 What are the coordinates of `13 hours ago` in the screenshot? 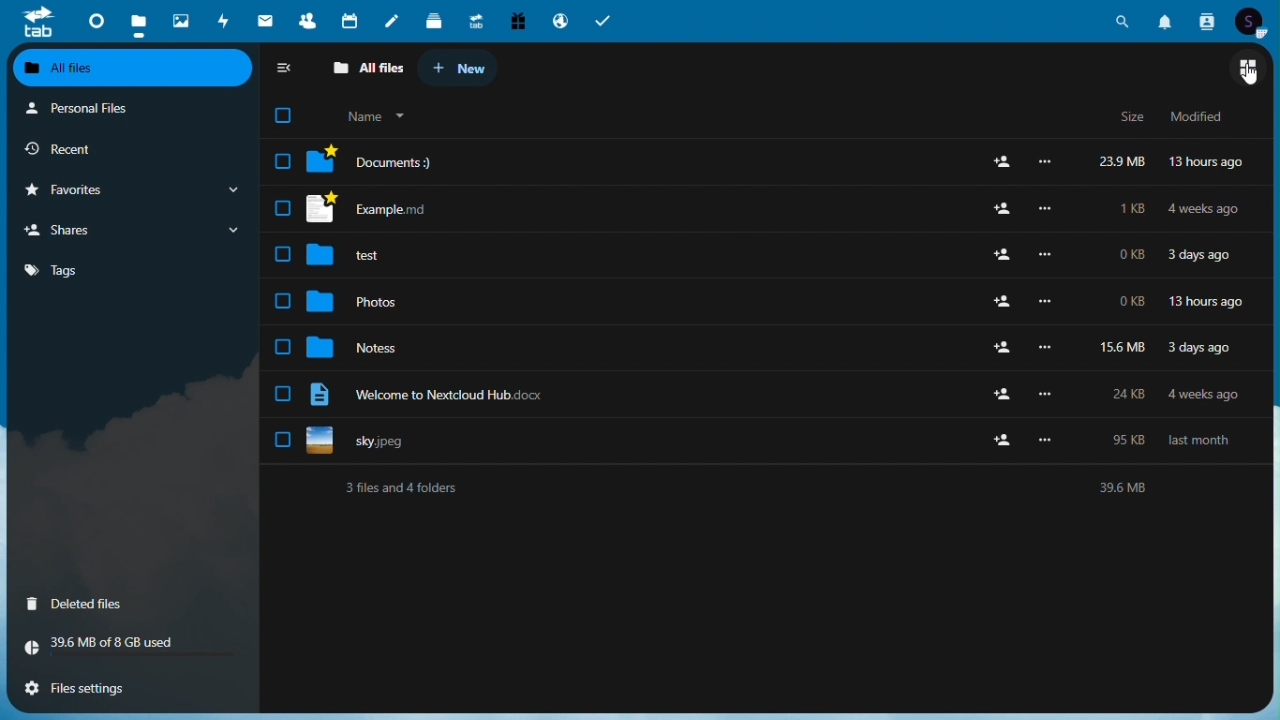 It's located at (1206, 162).